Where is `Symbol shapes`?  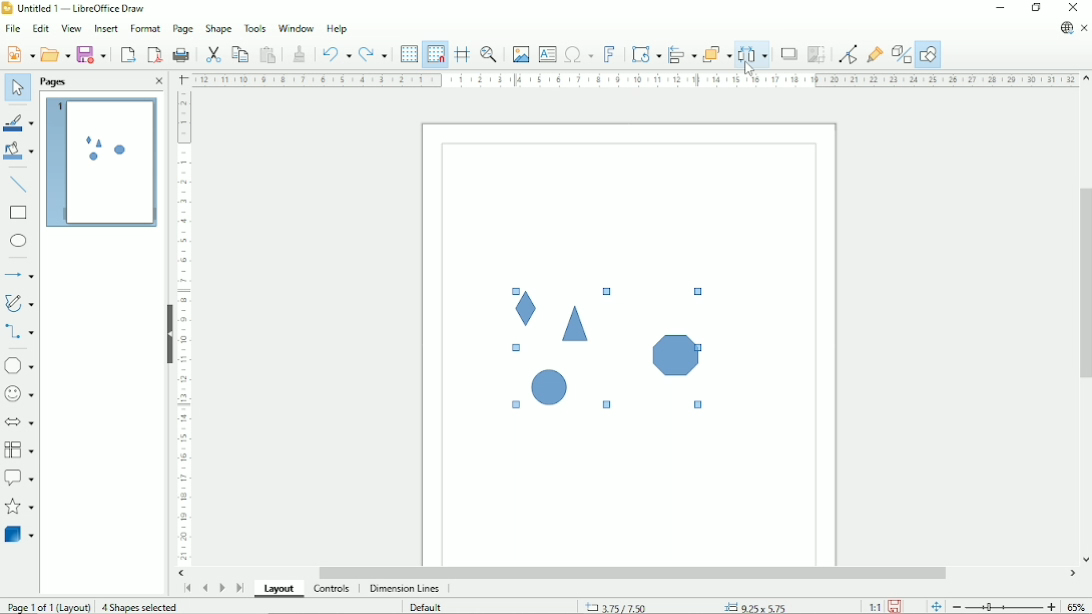
Symbol shapes is located at coordinates (19, 394).